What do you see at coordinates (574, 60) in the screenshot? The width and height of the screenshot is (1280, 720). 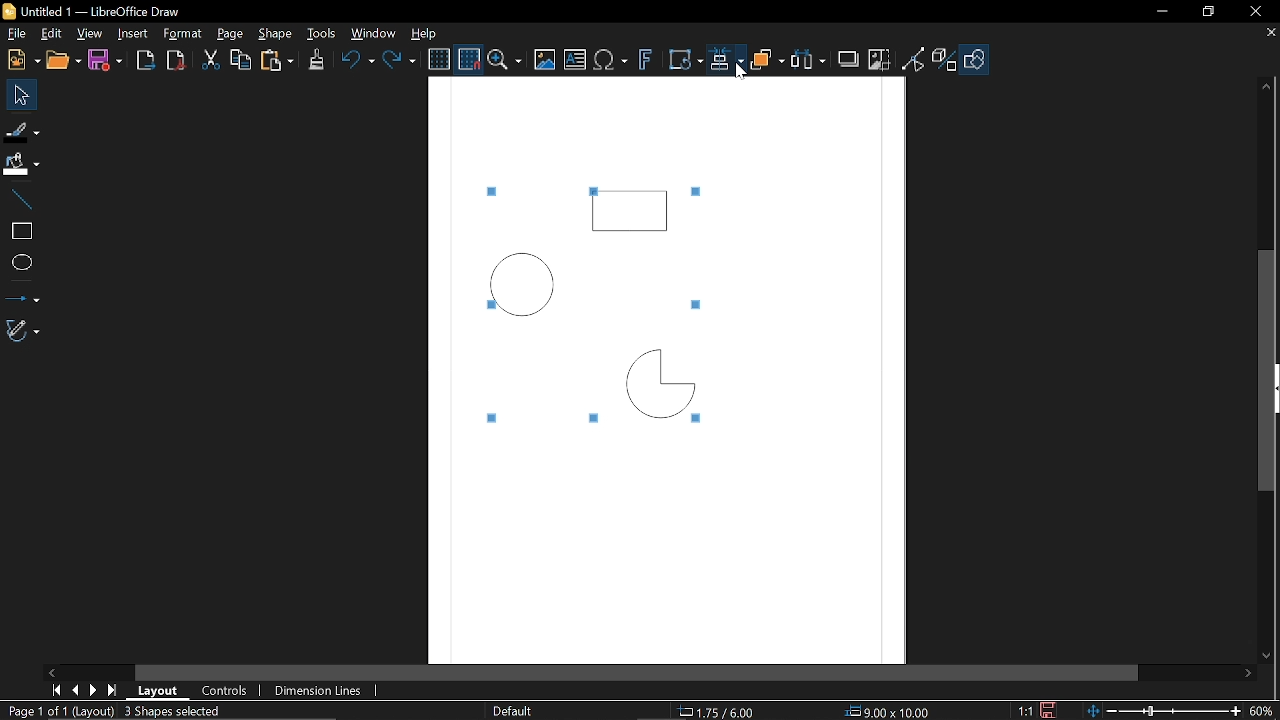 I see `Insert text` at bounding box center [574, 60].